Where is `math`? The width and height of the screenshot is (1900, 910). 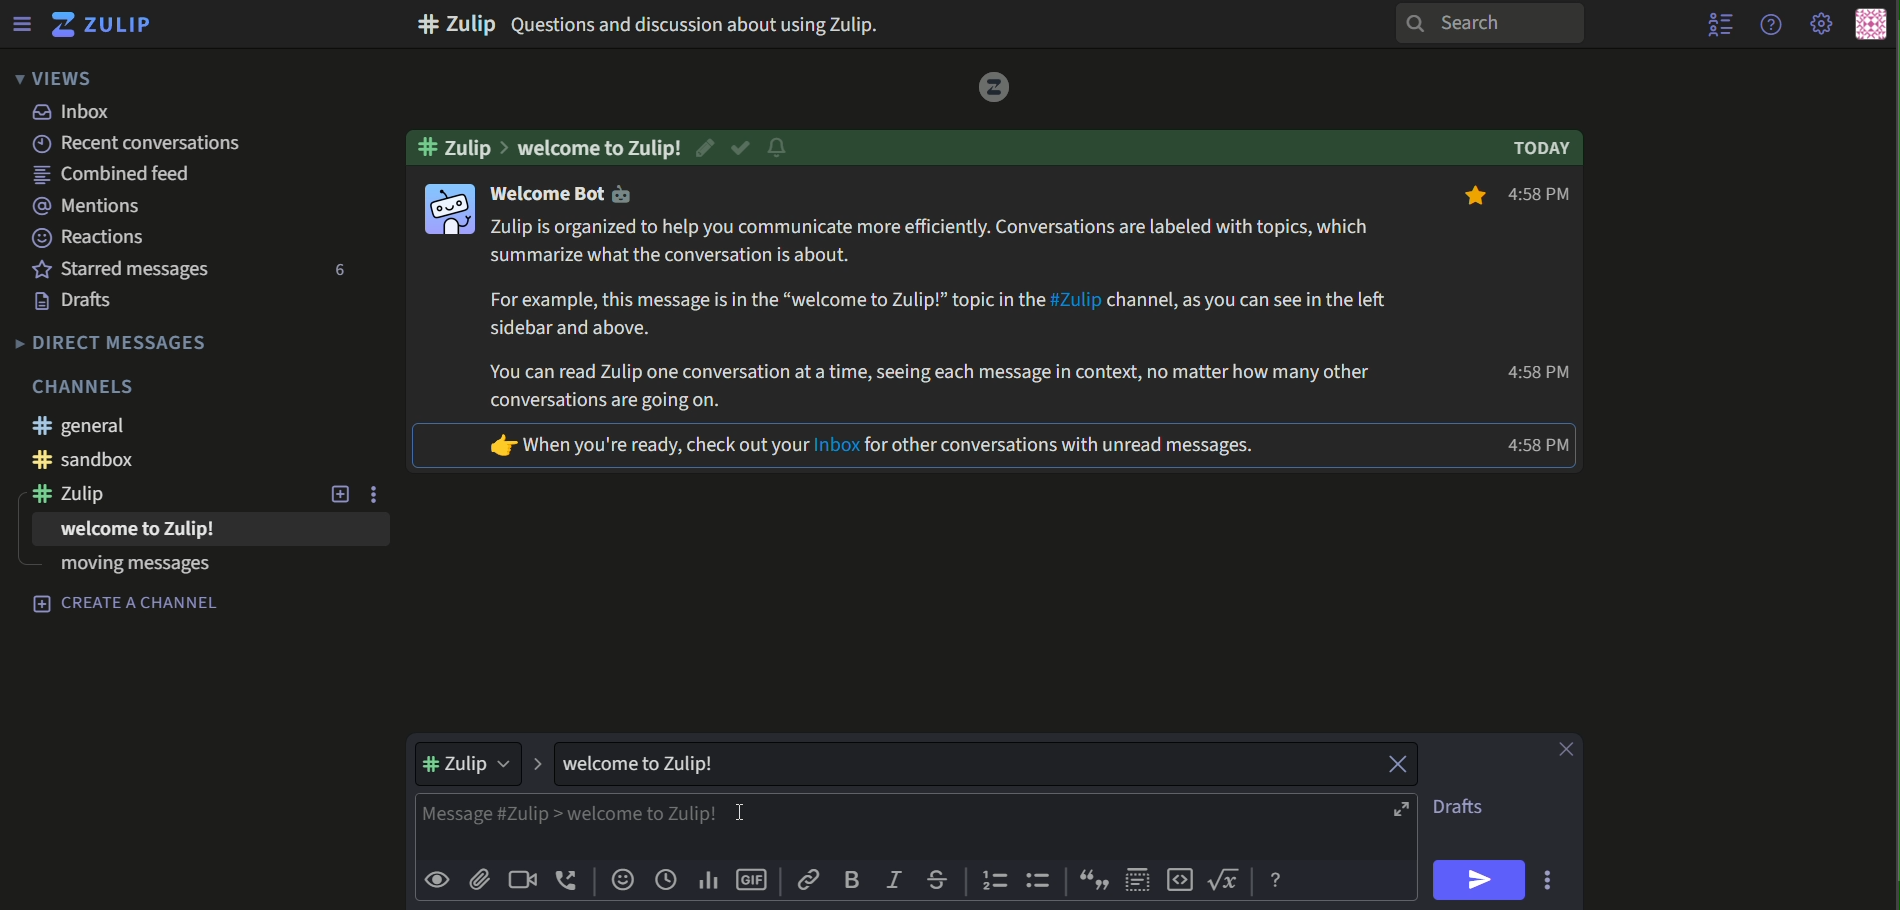 math is located at coordinates (1228, 881).